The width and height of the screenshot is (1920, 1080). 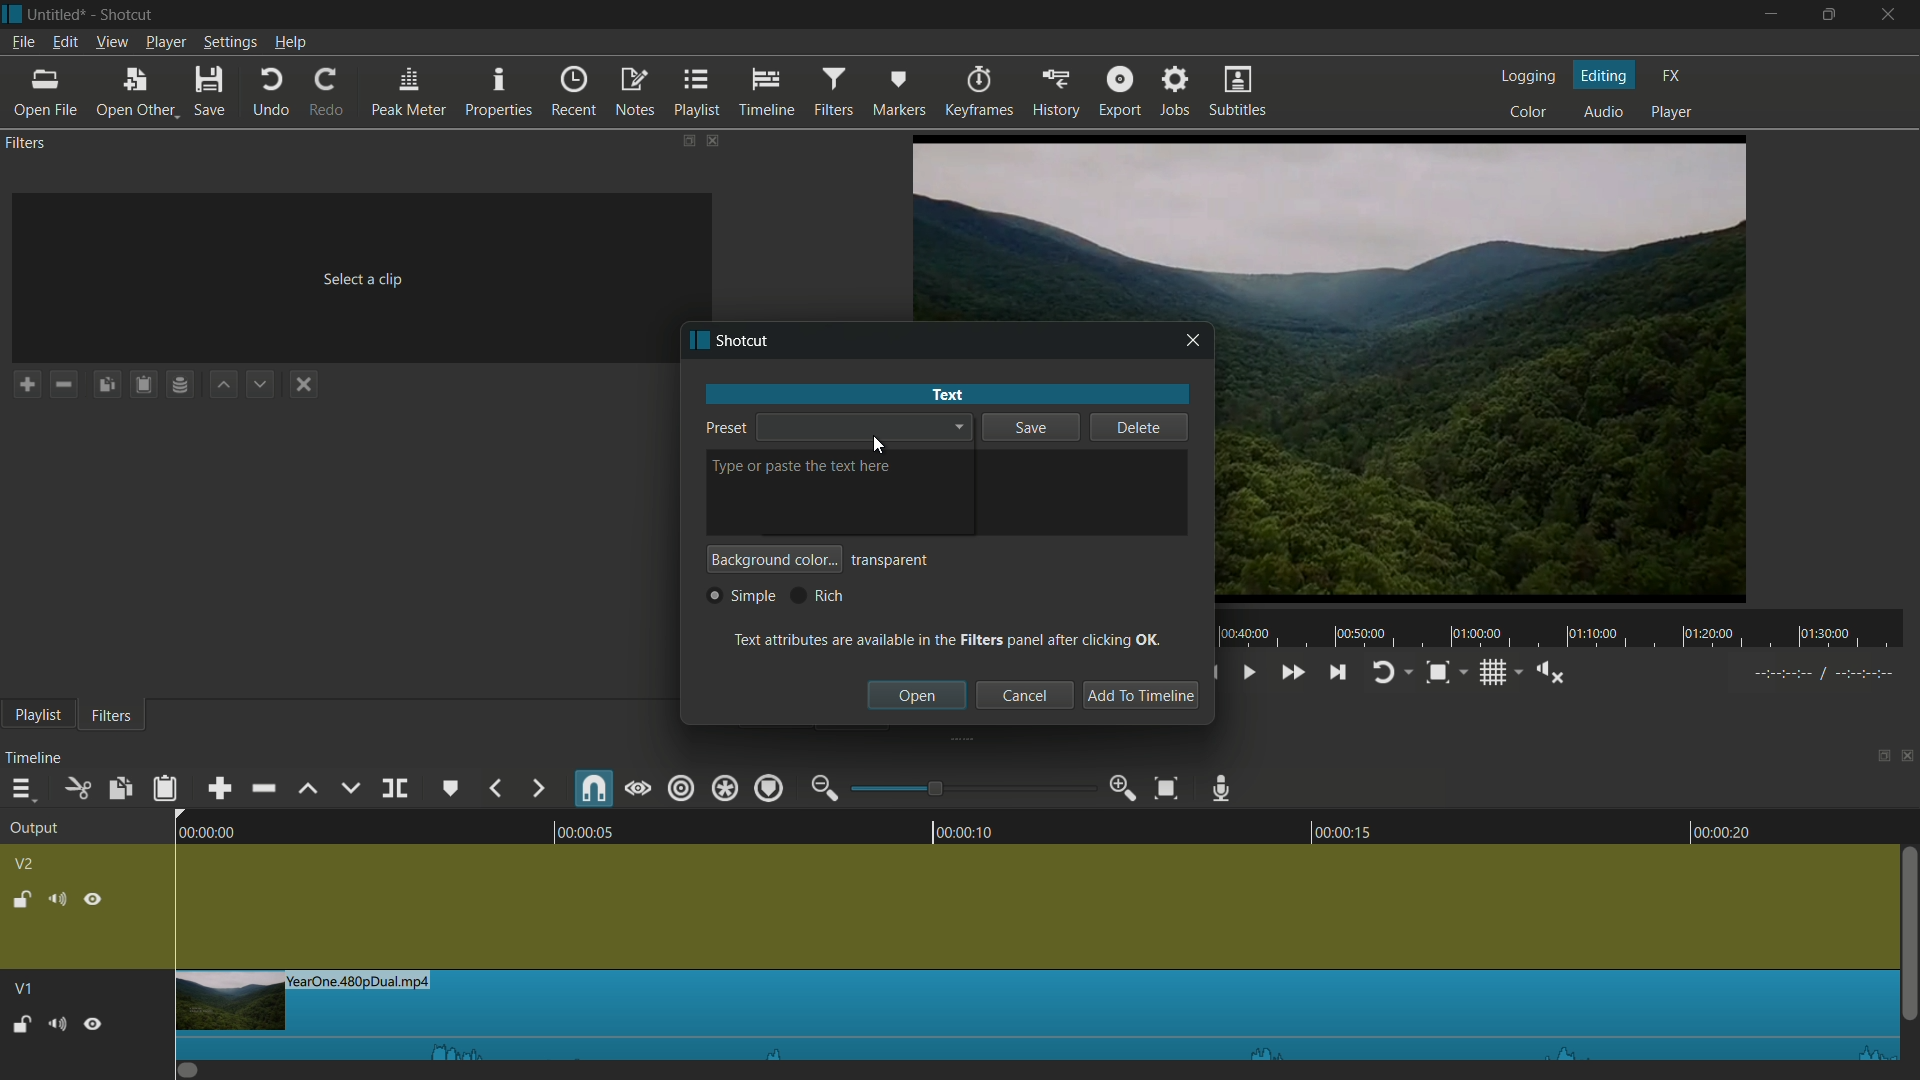 I want to click on output, so click(x=32, y=829).